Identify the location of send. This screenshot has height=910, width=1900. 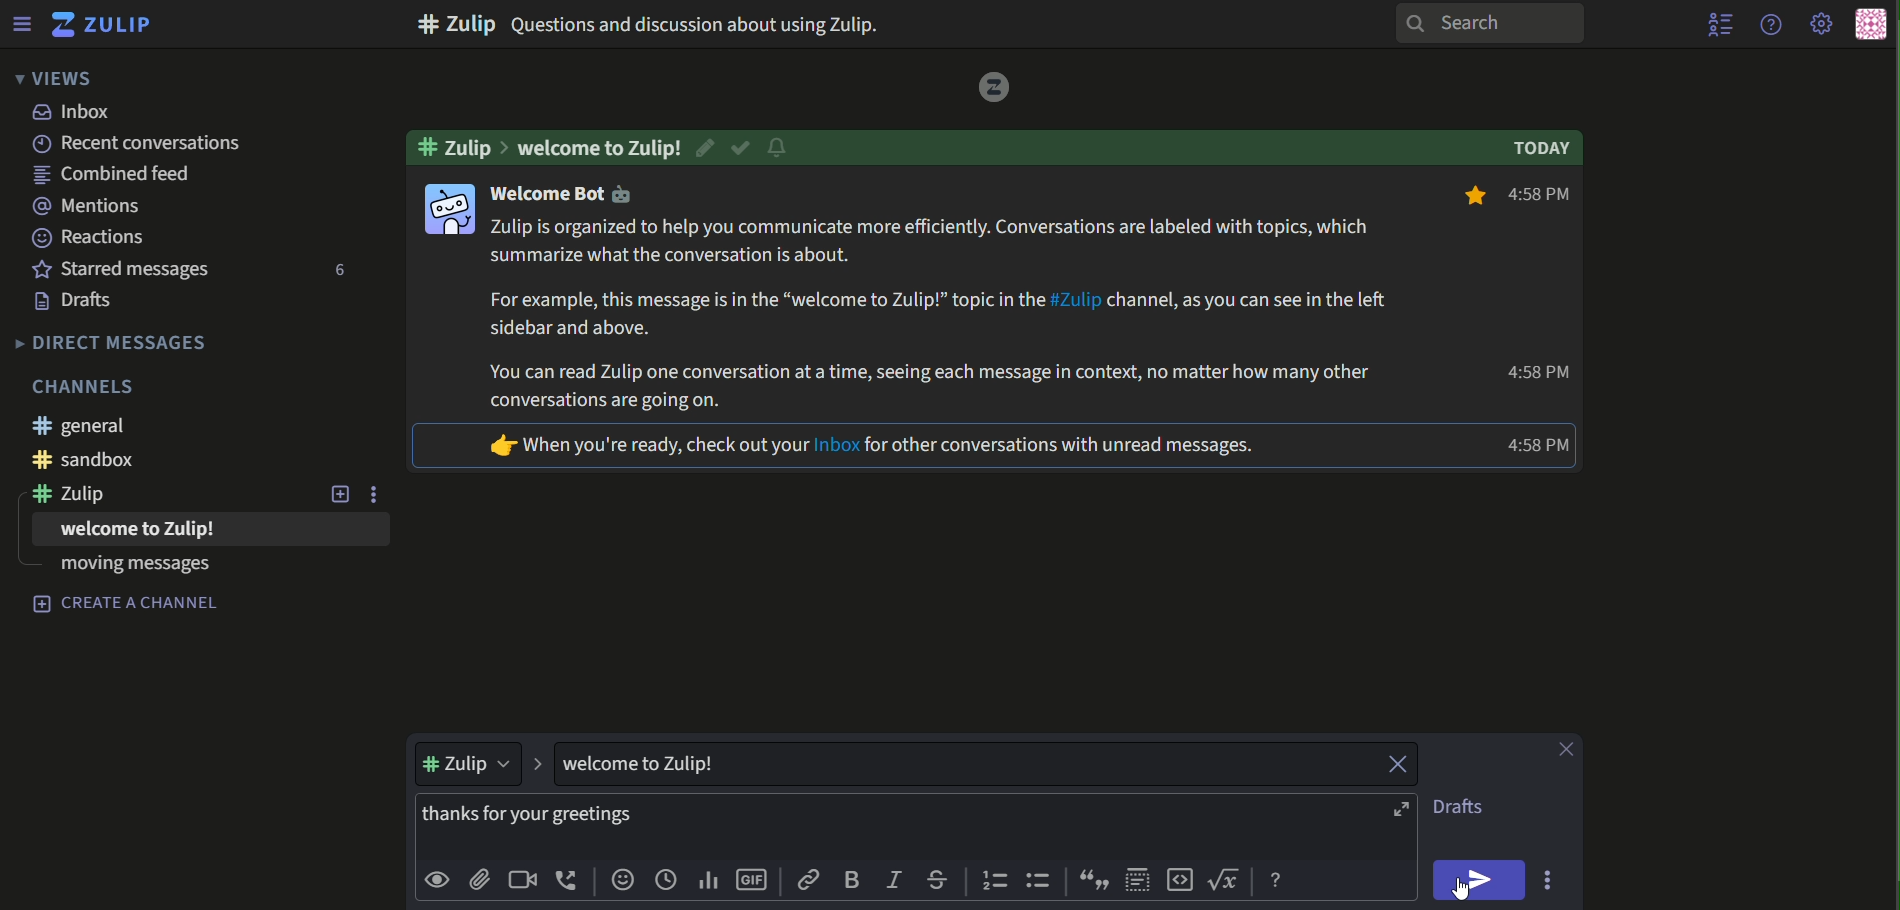
(1481, 880).